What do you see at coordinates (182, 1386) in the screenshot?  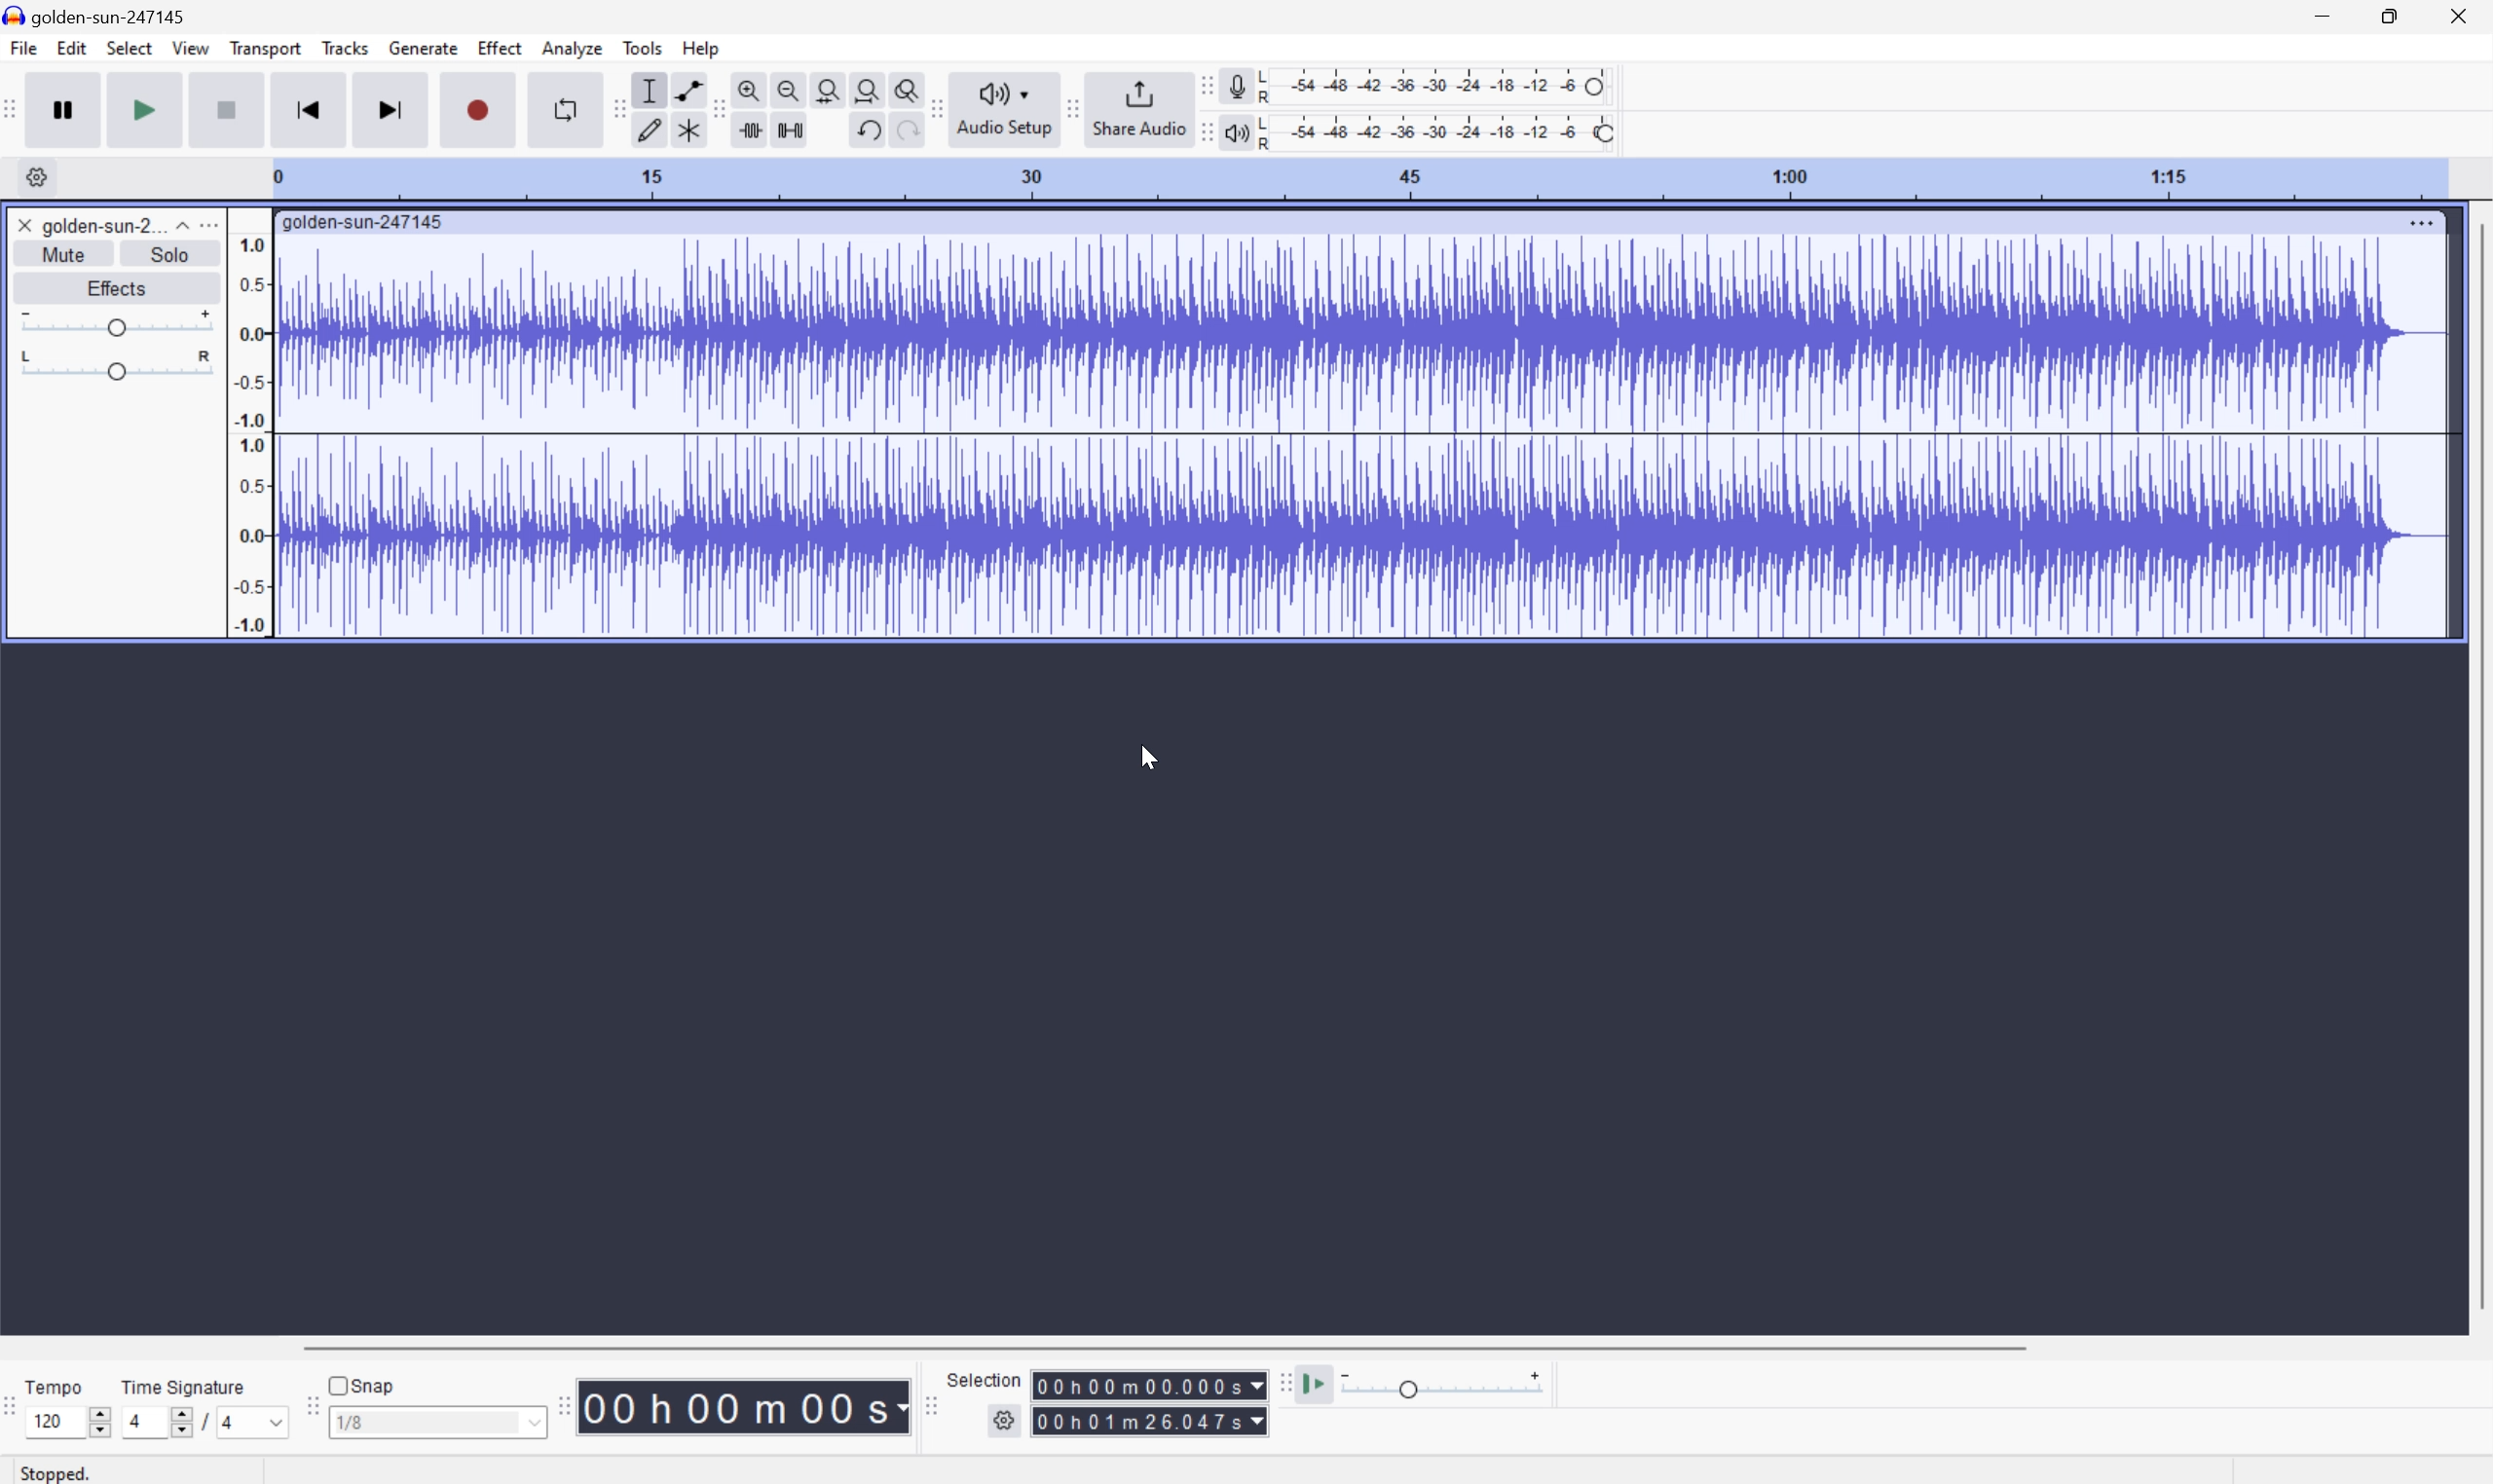 I see `Time signature` at bounding box center [182, 1386].